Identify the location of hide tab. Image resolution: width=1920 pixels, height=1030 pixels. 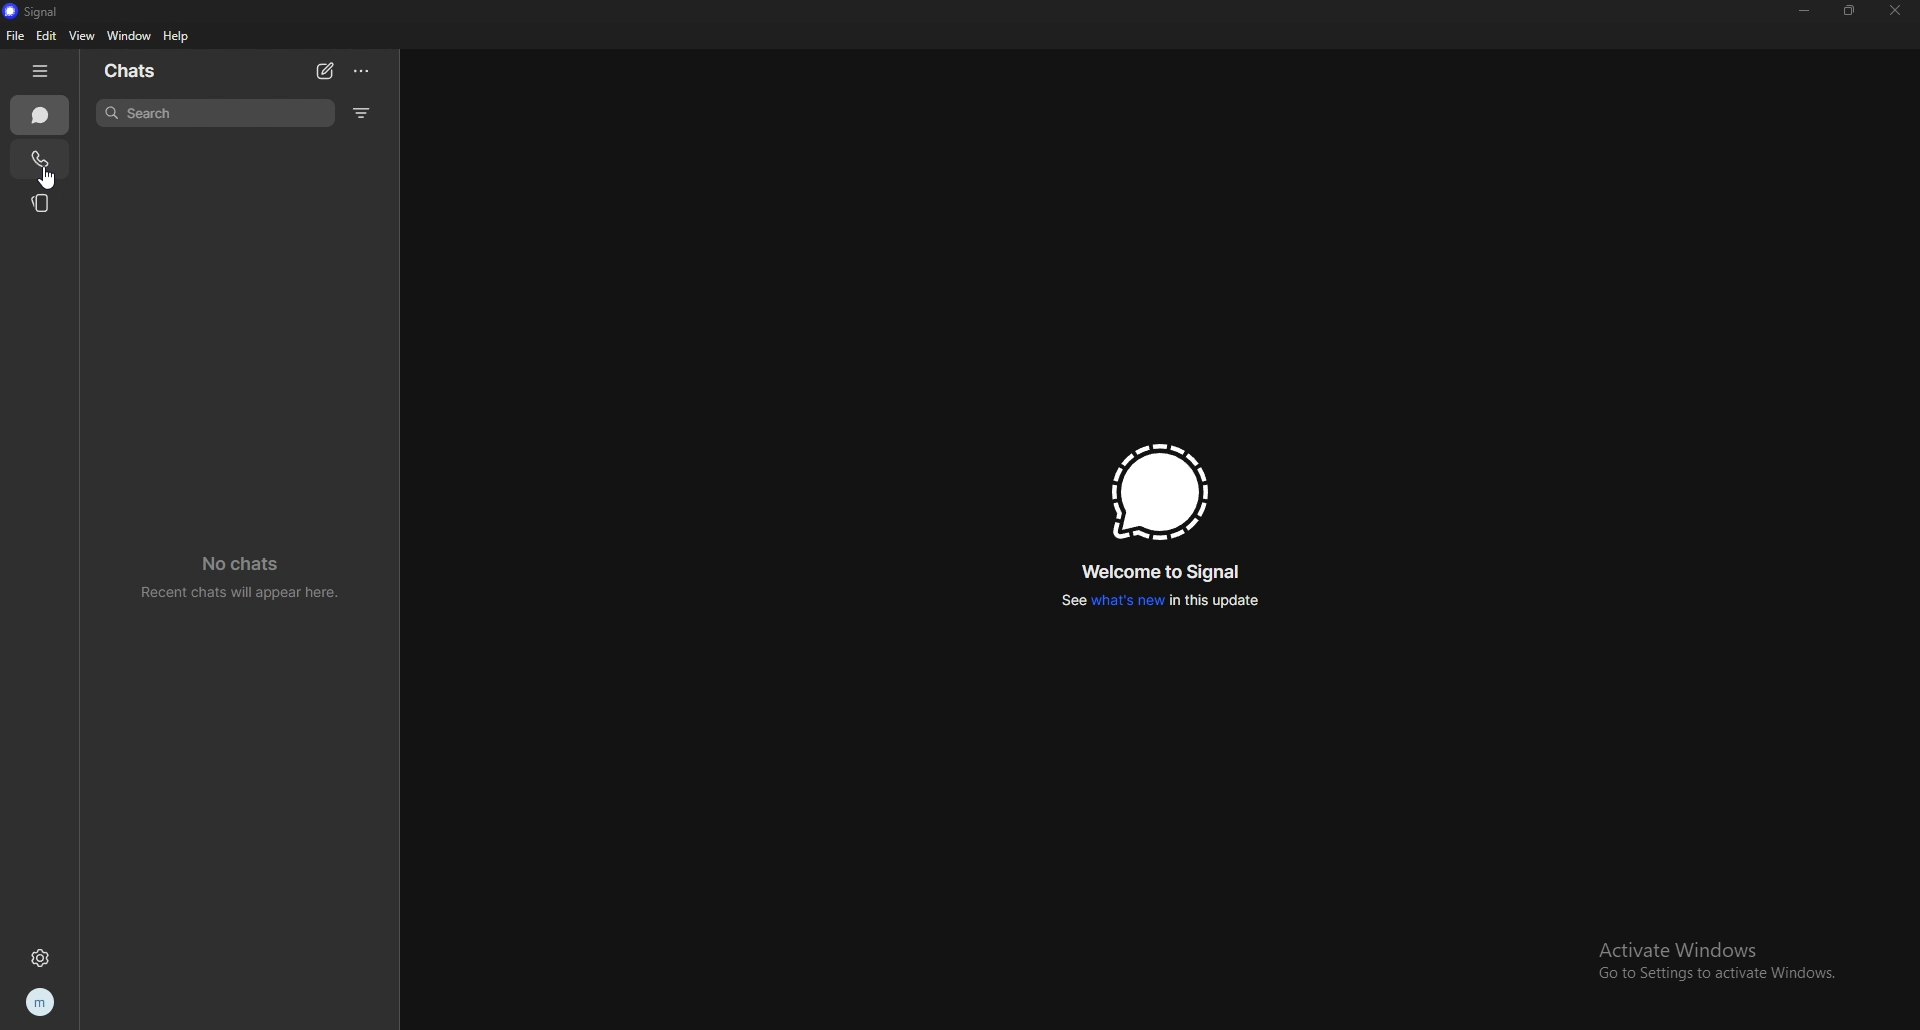
(41, 69).